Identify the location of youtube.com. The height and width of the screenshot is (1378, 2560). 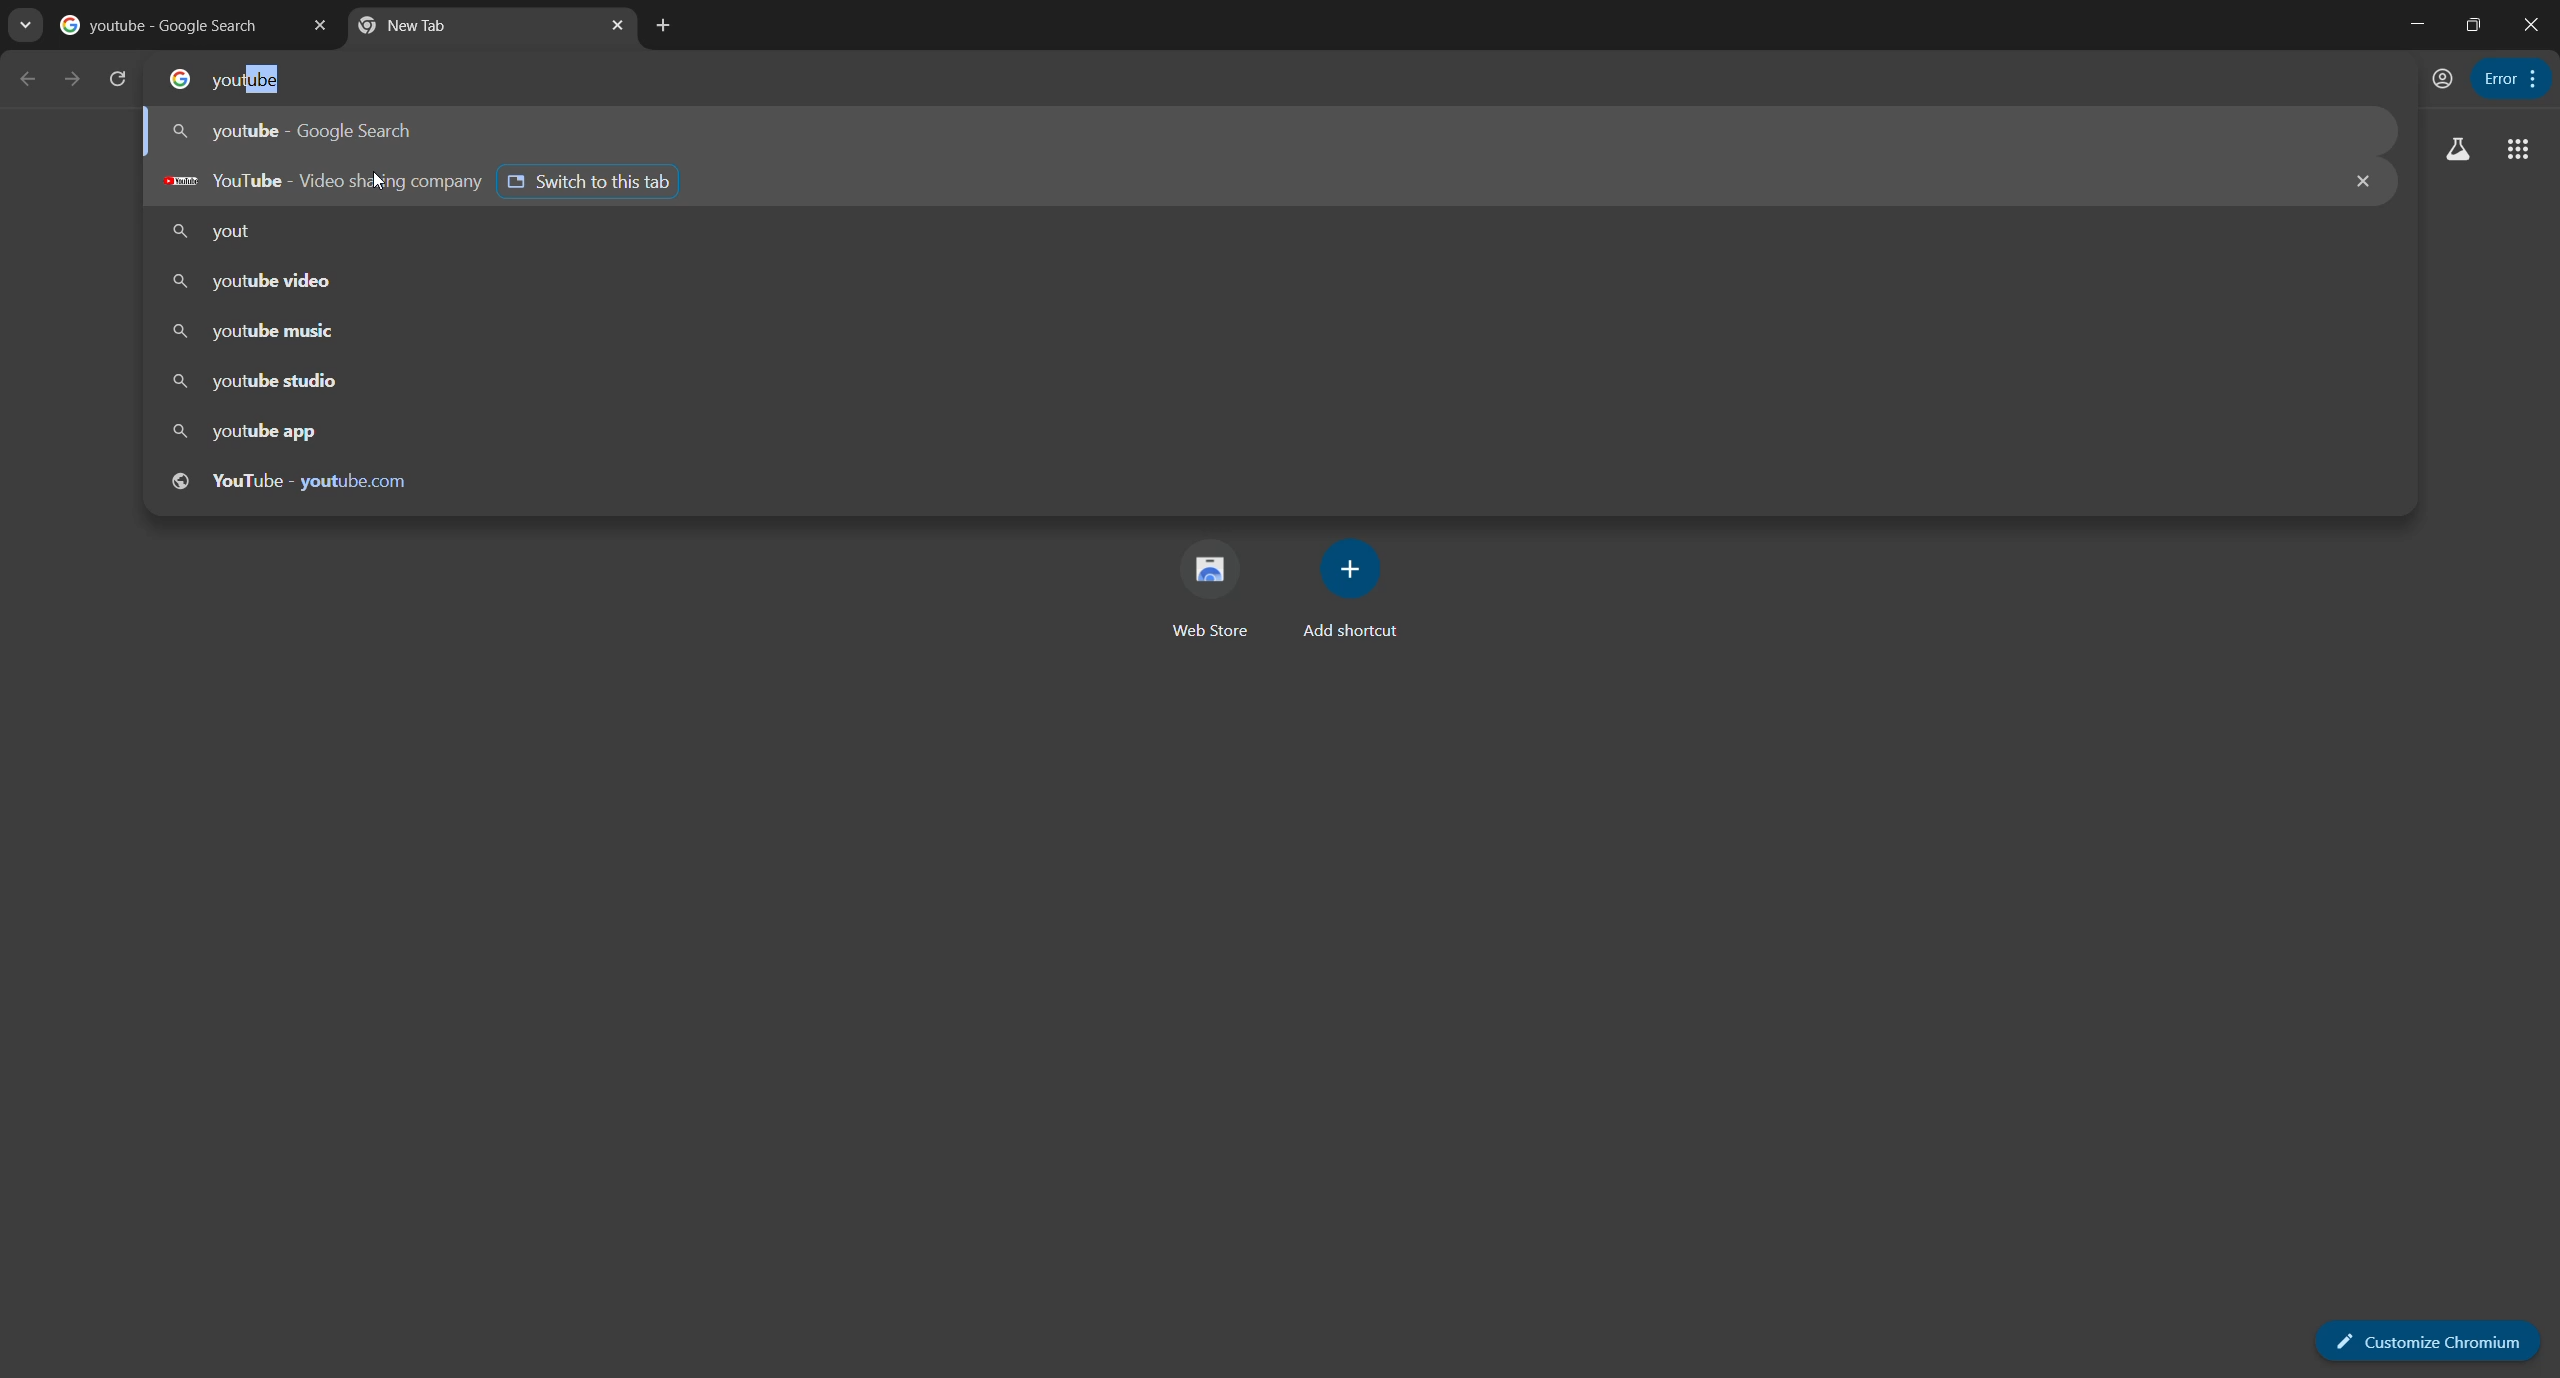
(297, 479).